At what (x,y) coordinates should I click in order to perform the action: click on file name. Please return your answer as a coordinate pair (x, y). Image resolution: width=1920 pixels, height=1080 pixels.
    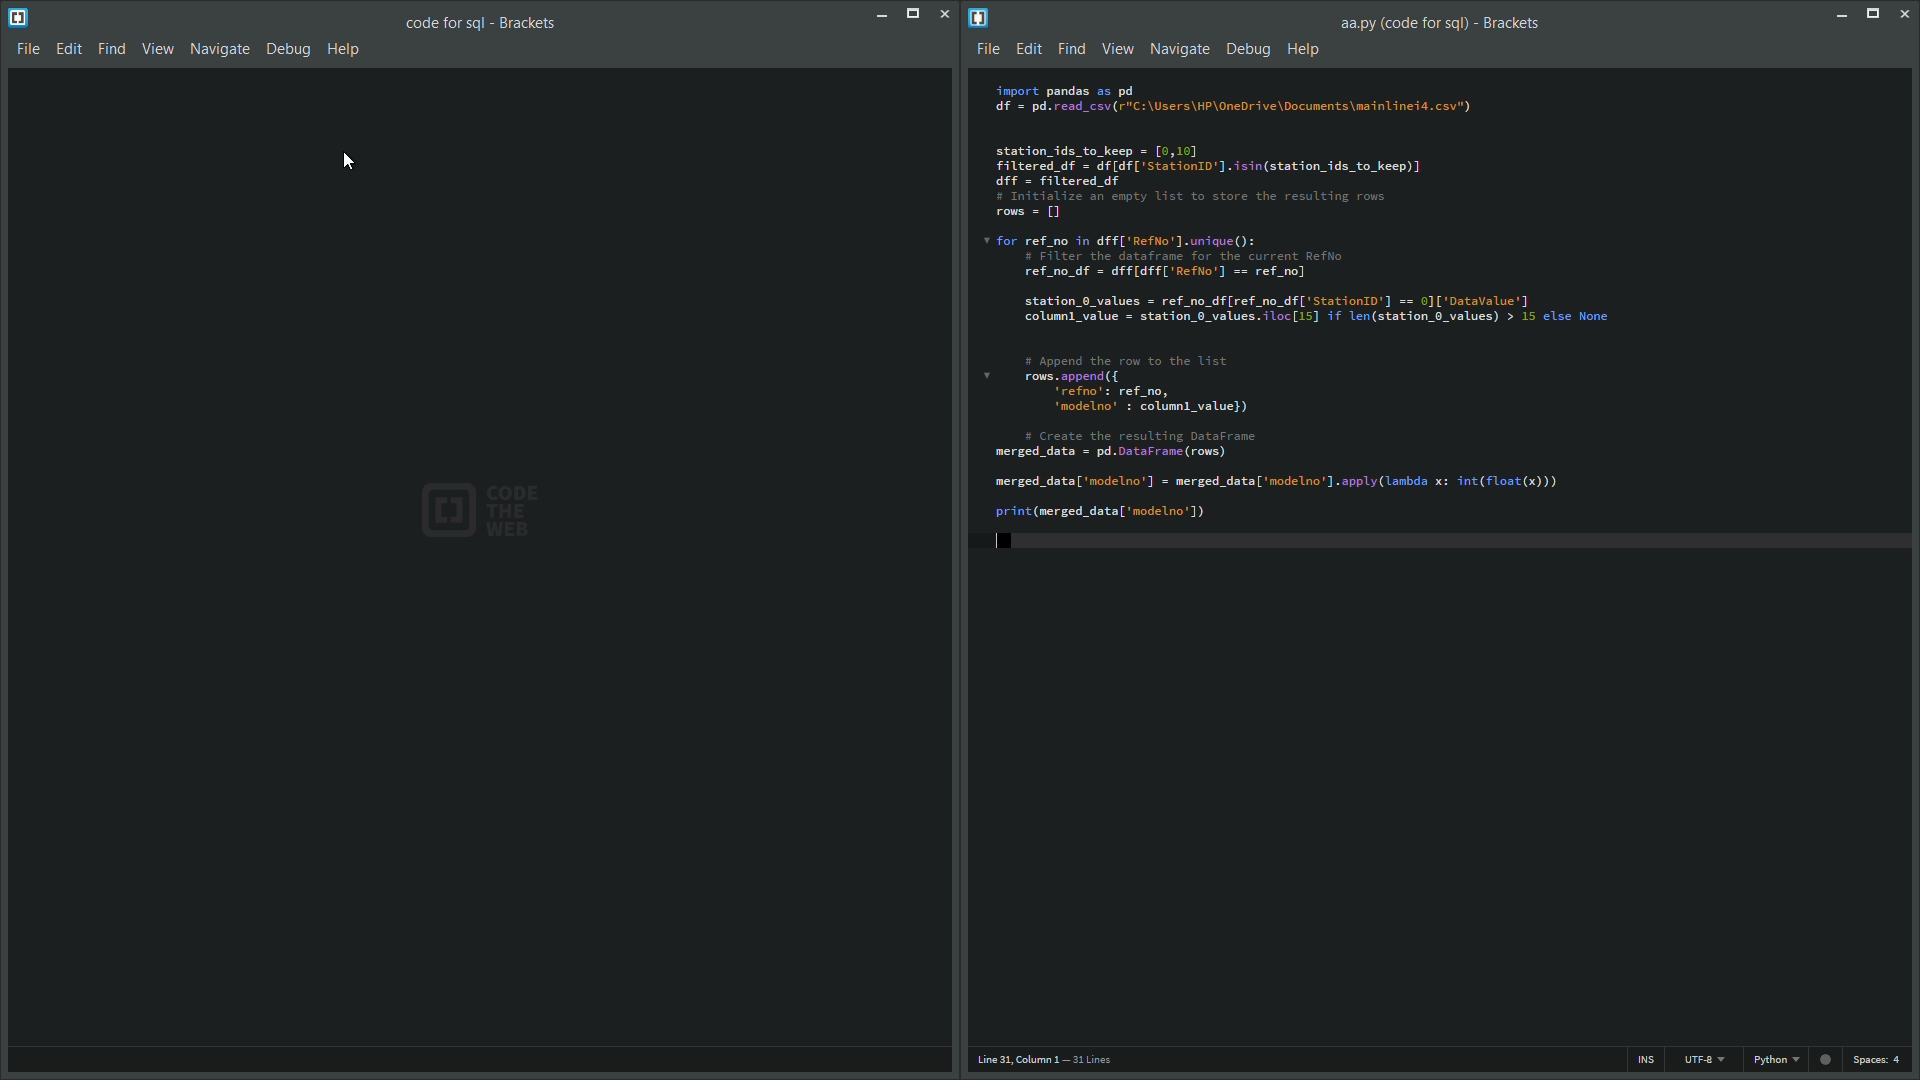
    Looking at the image, I should click on (1442, 25).